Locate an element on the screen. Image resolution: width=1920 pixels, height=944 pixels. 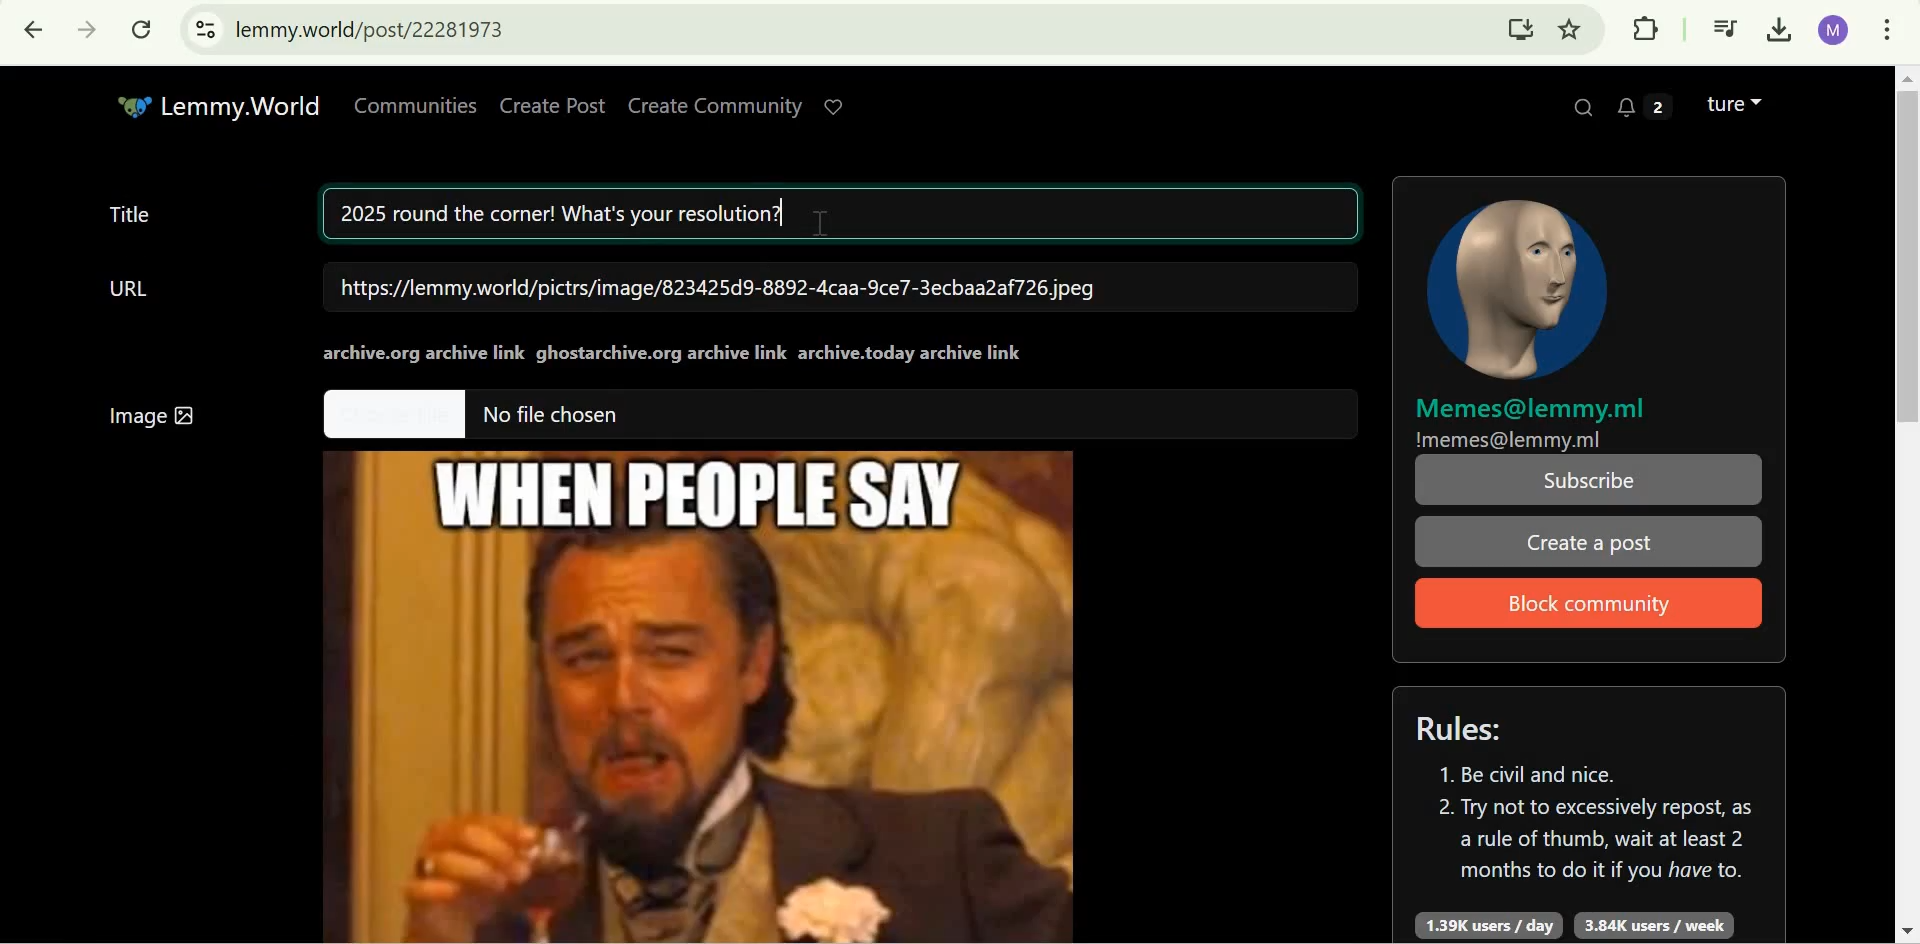
Create Post is located at coordinates (553, 106).